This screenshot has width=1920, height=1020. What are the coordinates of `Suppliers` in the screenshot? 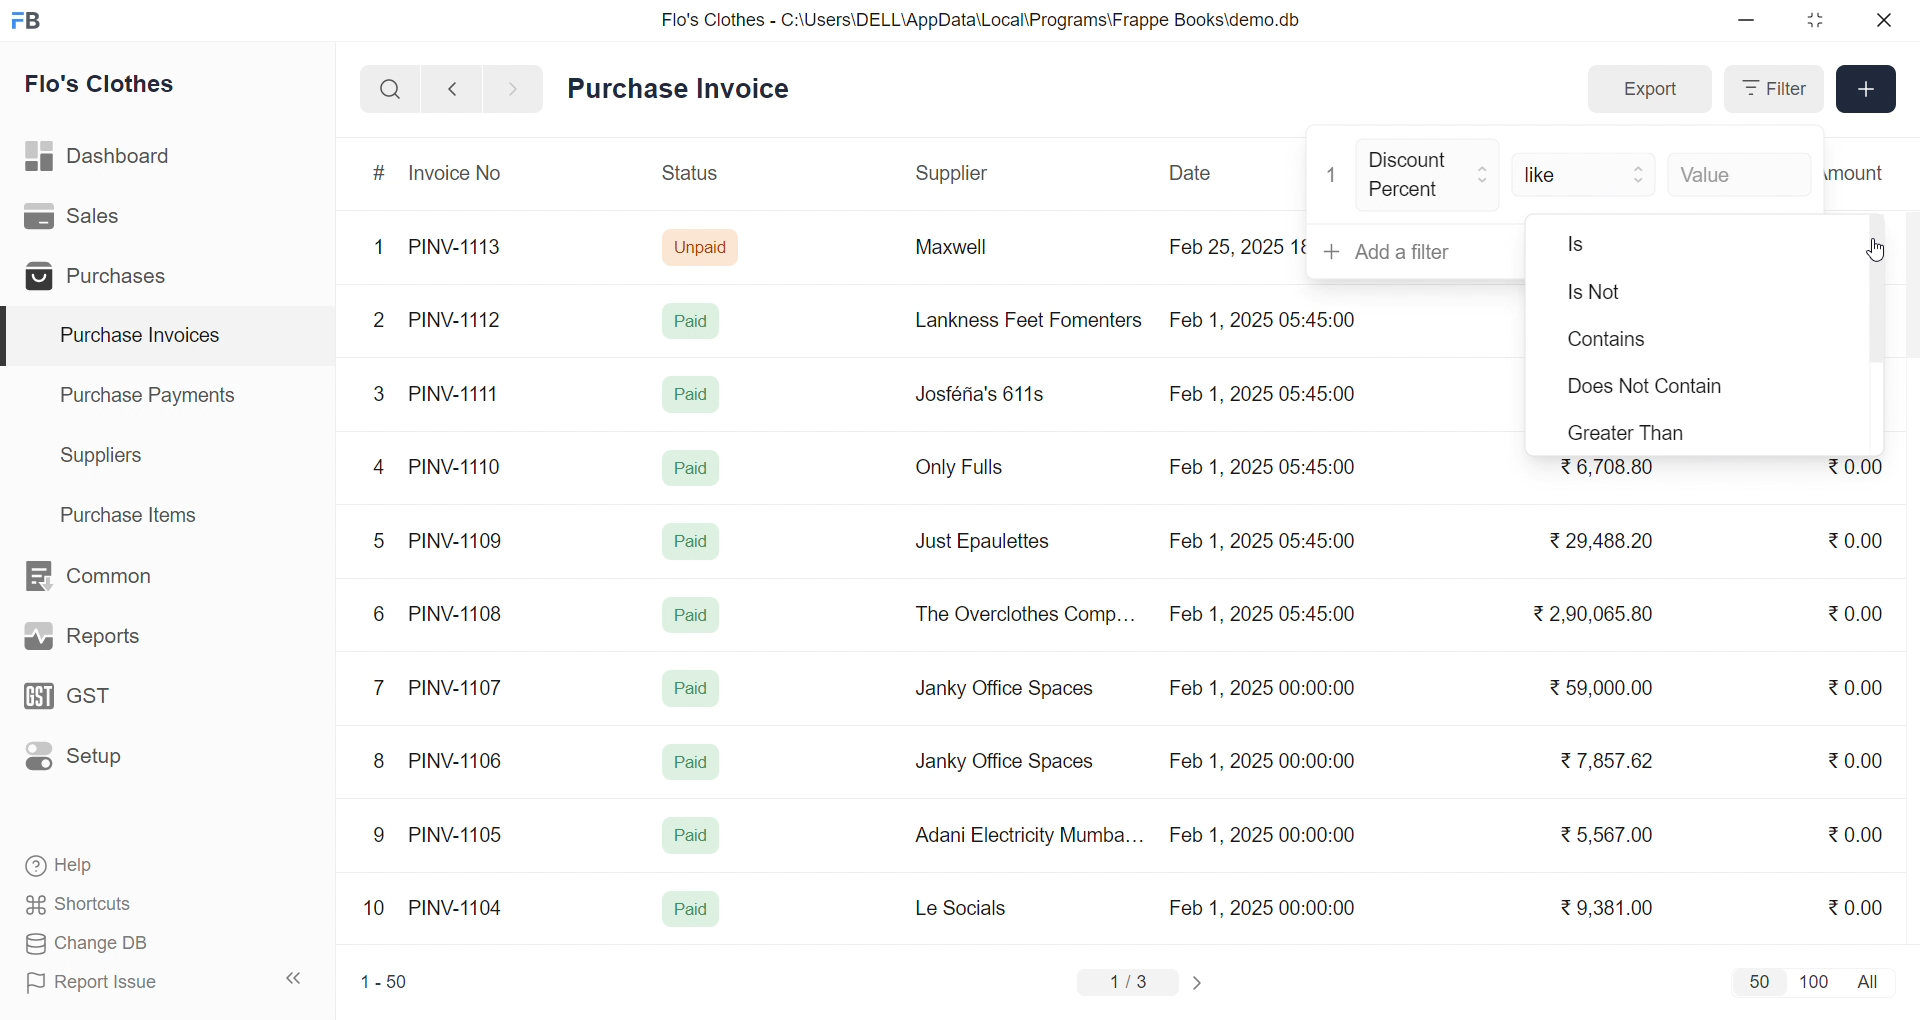 It's located at (106, 455).